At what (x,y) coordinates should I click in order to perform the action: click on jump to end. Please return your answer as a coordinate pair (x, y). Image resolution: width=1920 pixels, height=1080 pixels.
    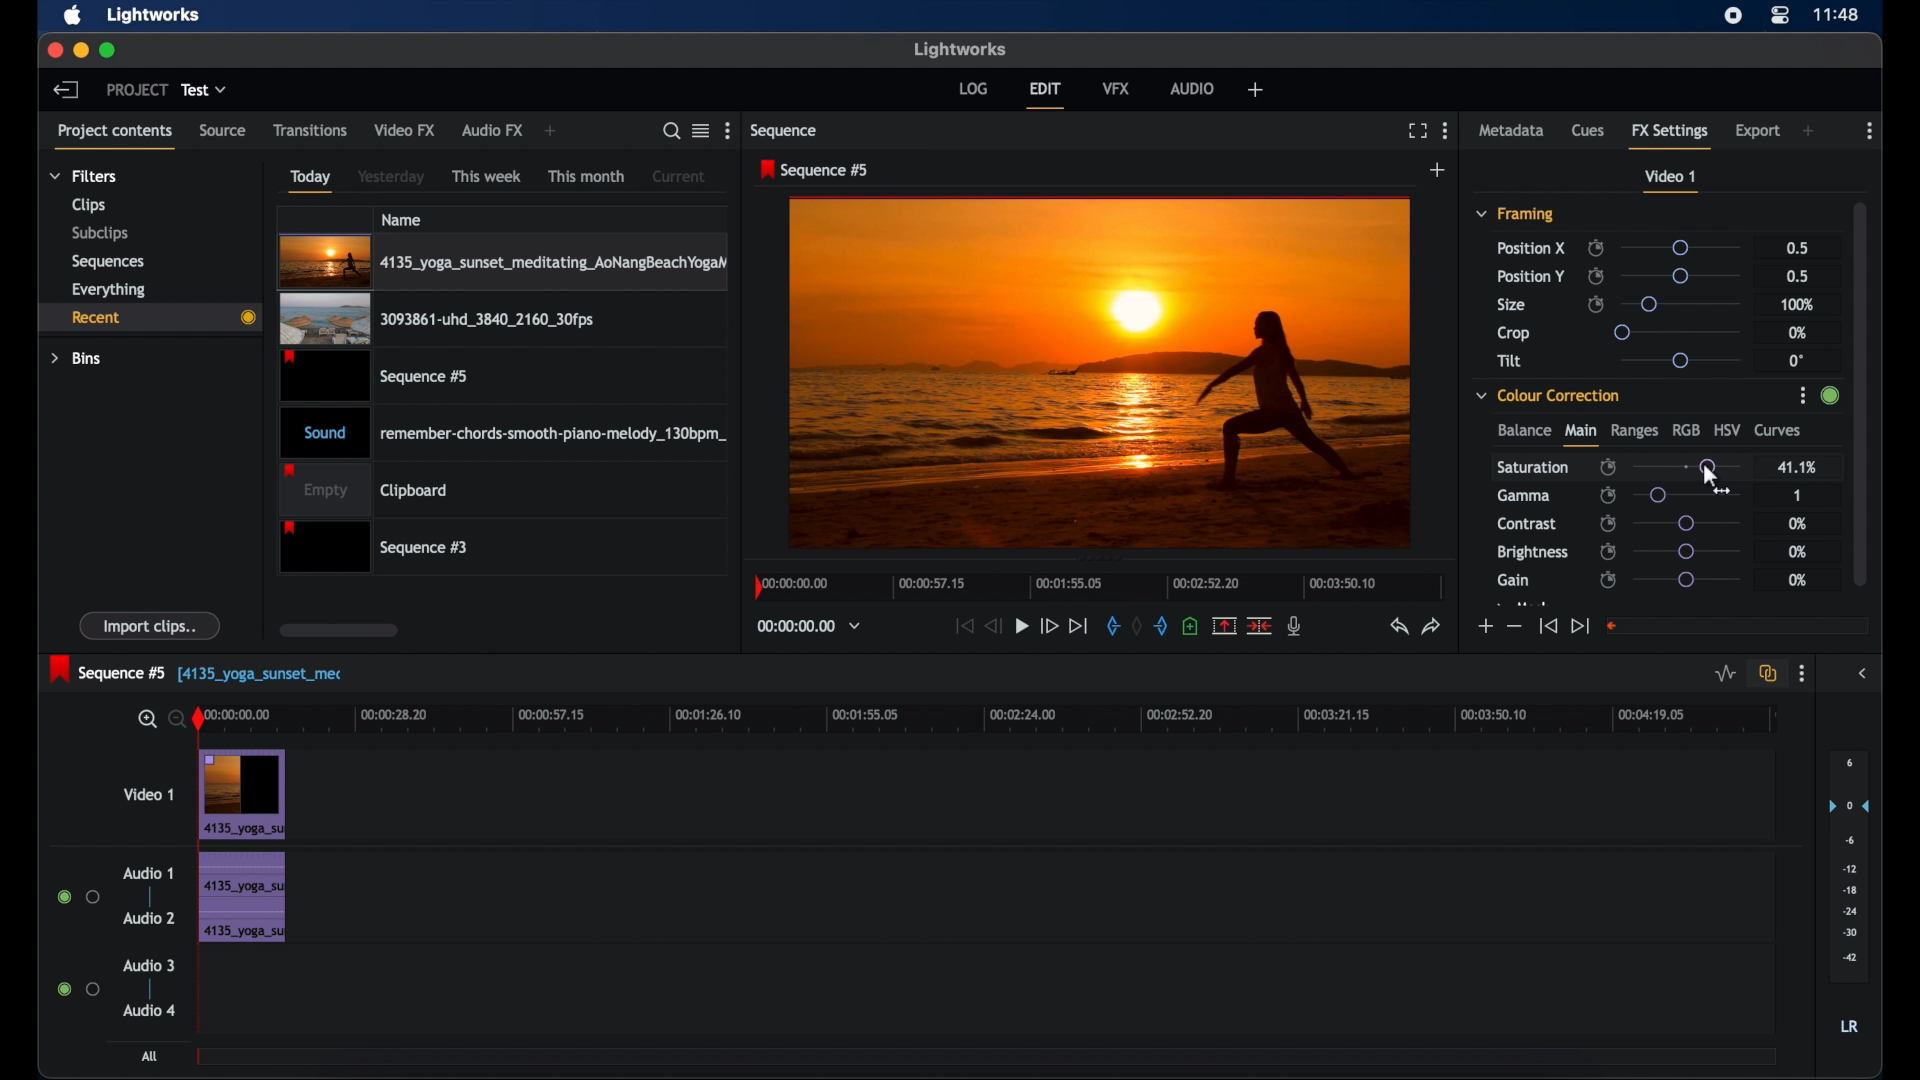
    Looking at the image, I should click on (1580, 625).